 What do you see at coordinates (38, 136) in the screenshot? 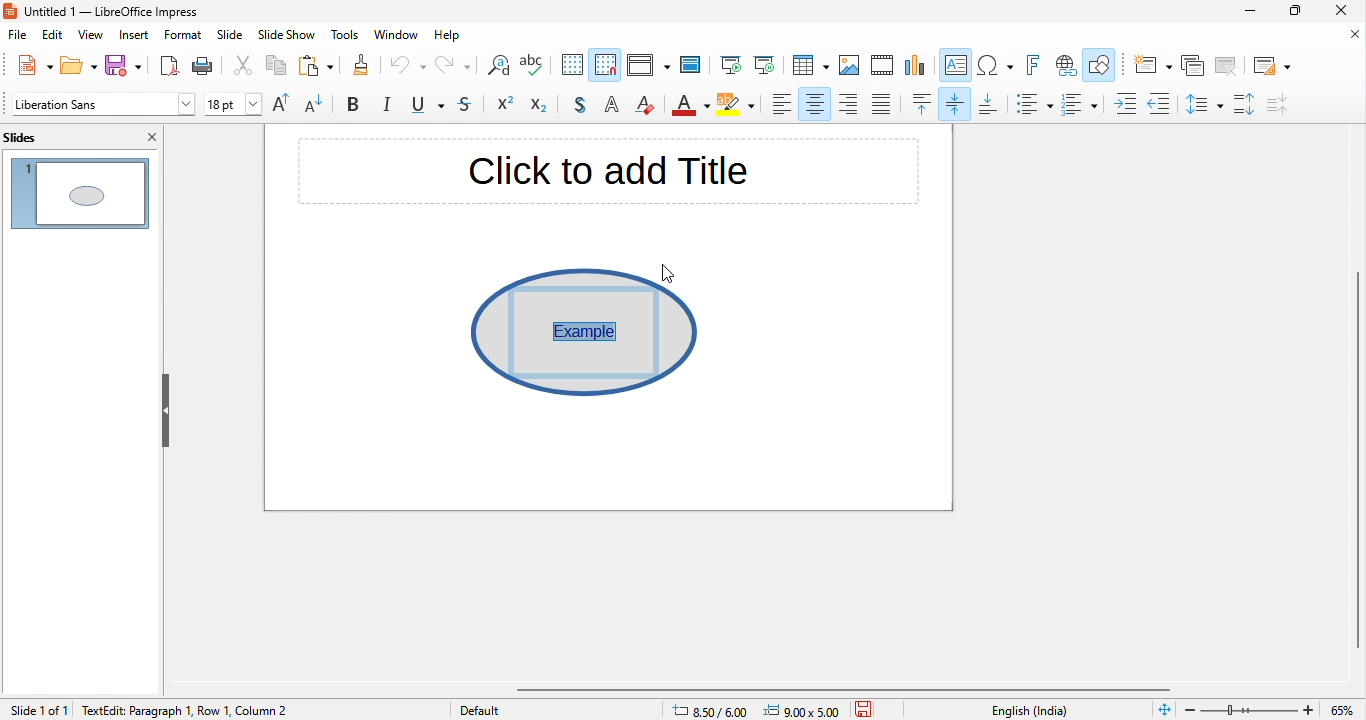
I see `slides` at bounding box center [38, 136].